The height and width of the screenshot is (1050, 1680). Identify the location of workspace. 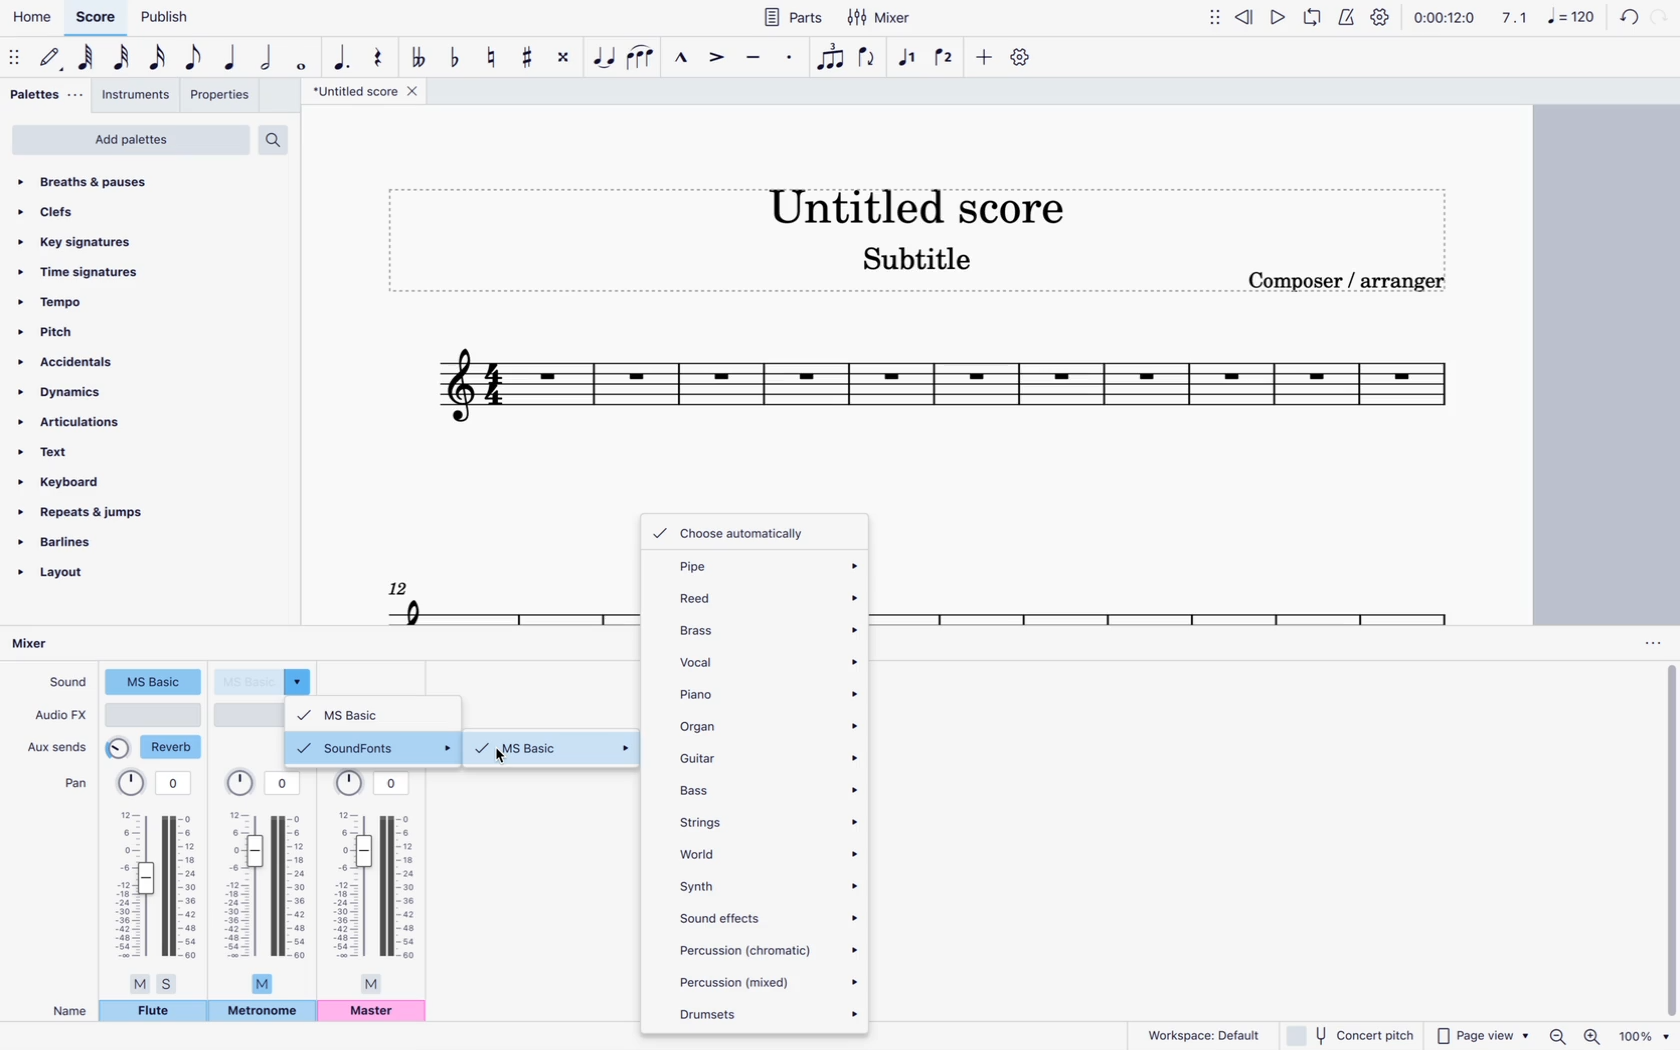
(1203, 1034).